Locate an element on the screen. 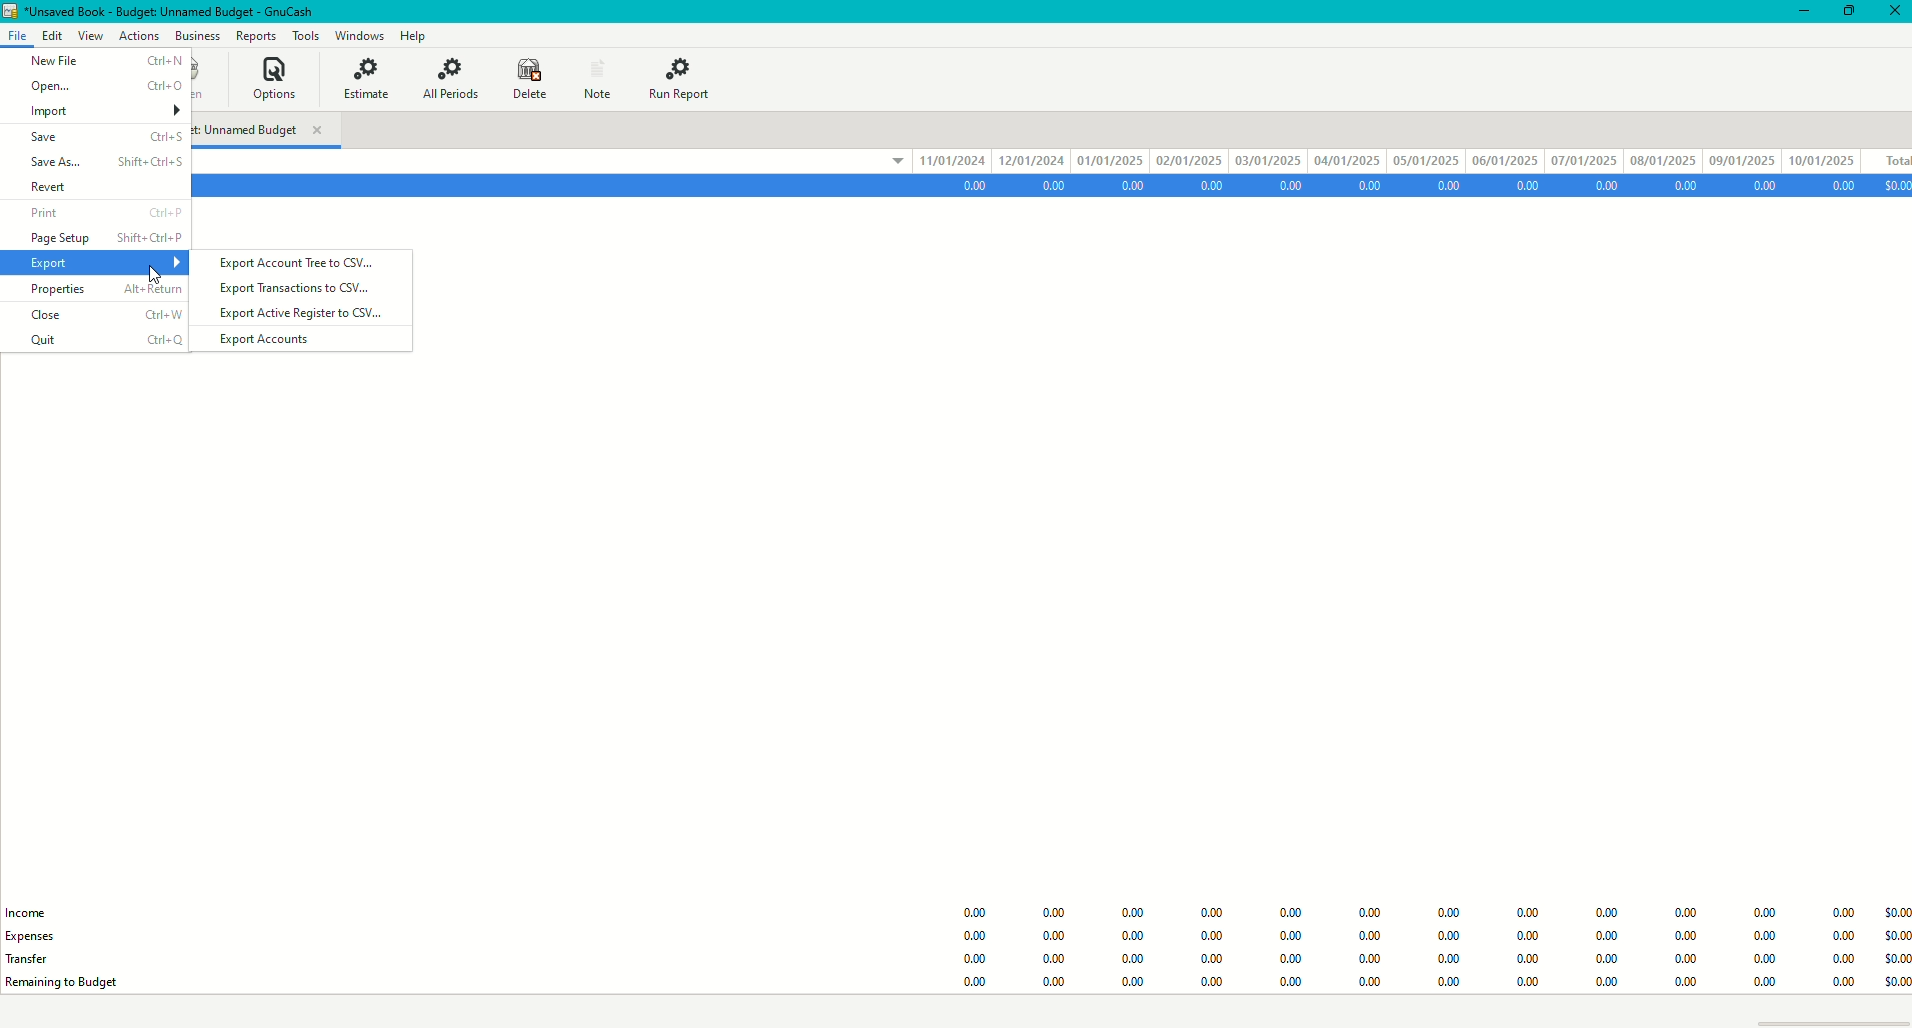 Image resolution: width=1912 pixels, height=1028 pixels. Budget Data is located at coordinates (1419, 933).